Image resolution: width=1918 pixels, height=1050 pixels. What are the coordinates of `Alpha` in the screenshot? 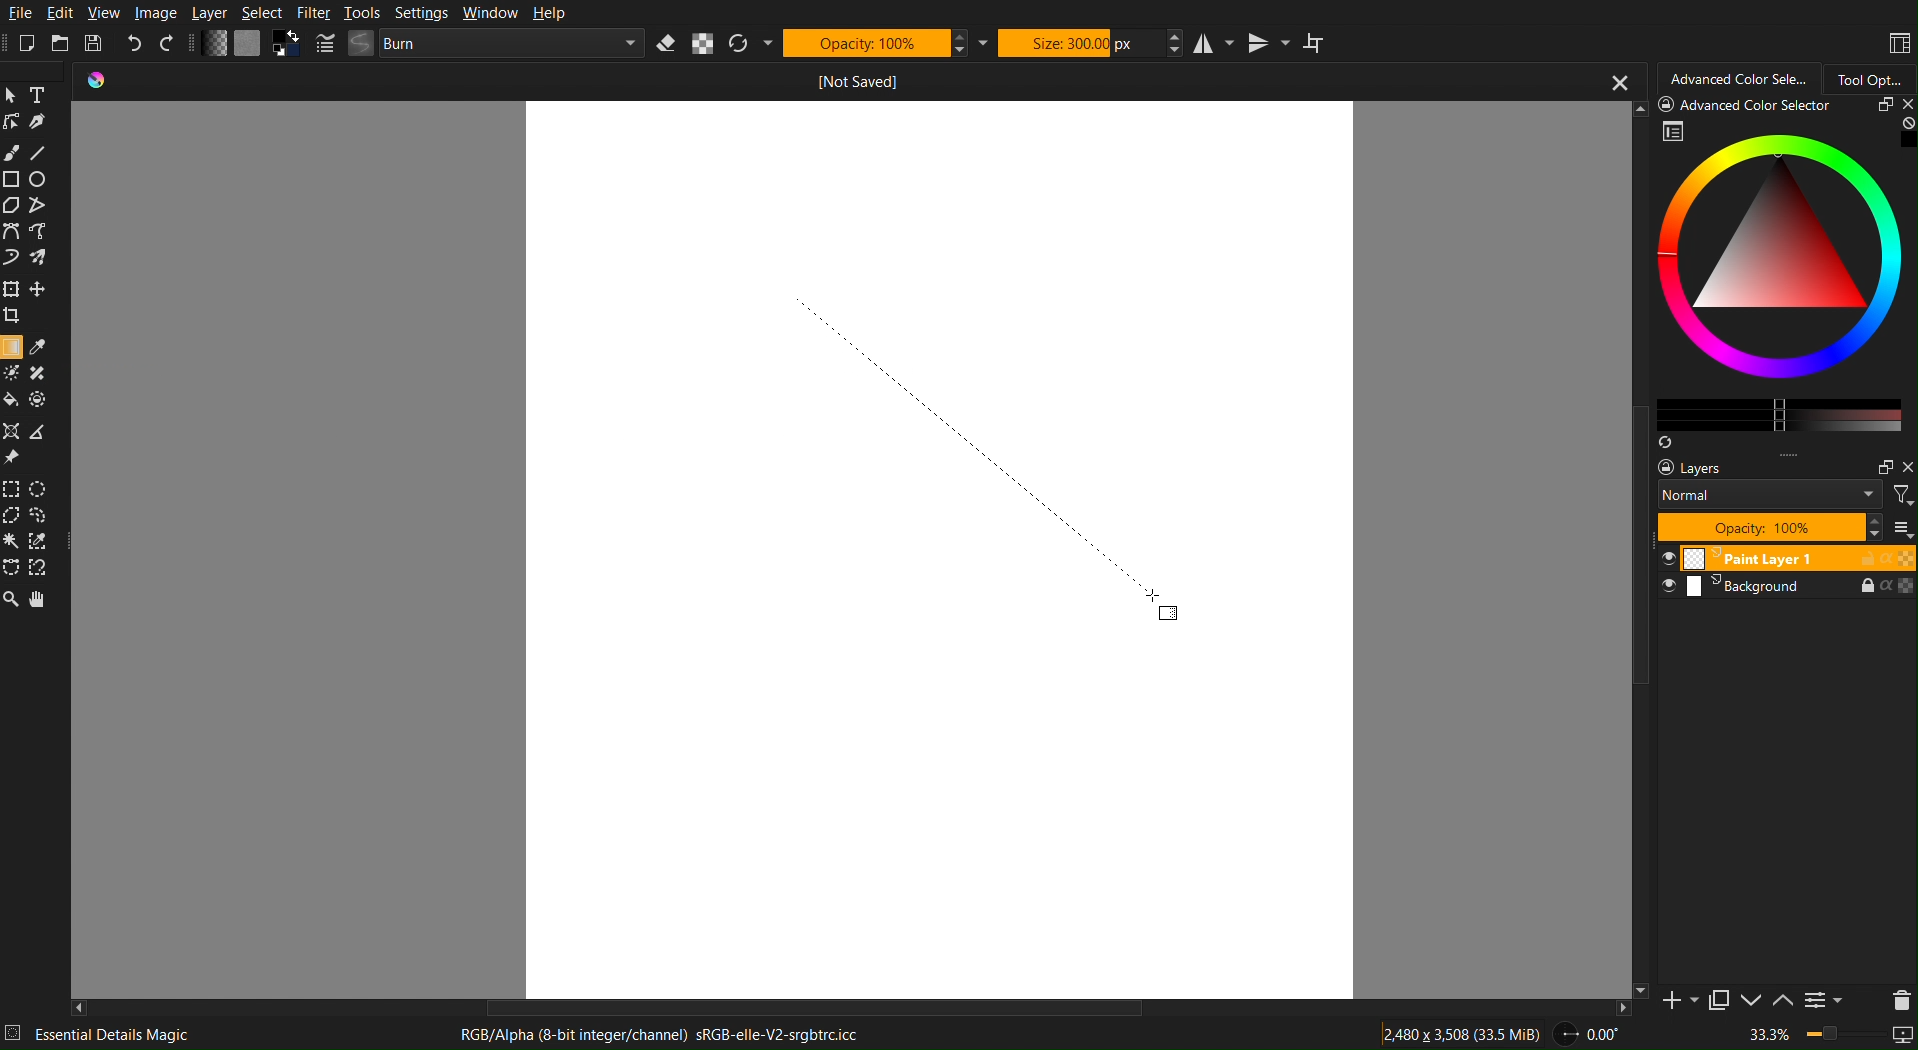 It's located at (703, 43).